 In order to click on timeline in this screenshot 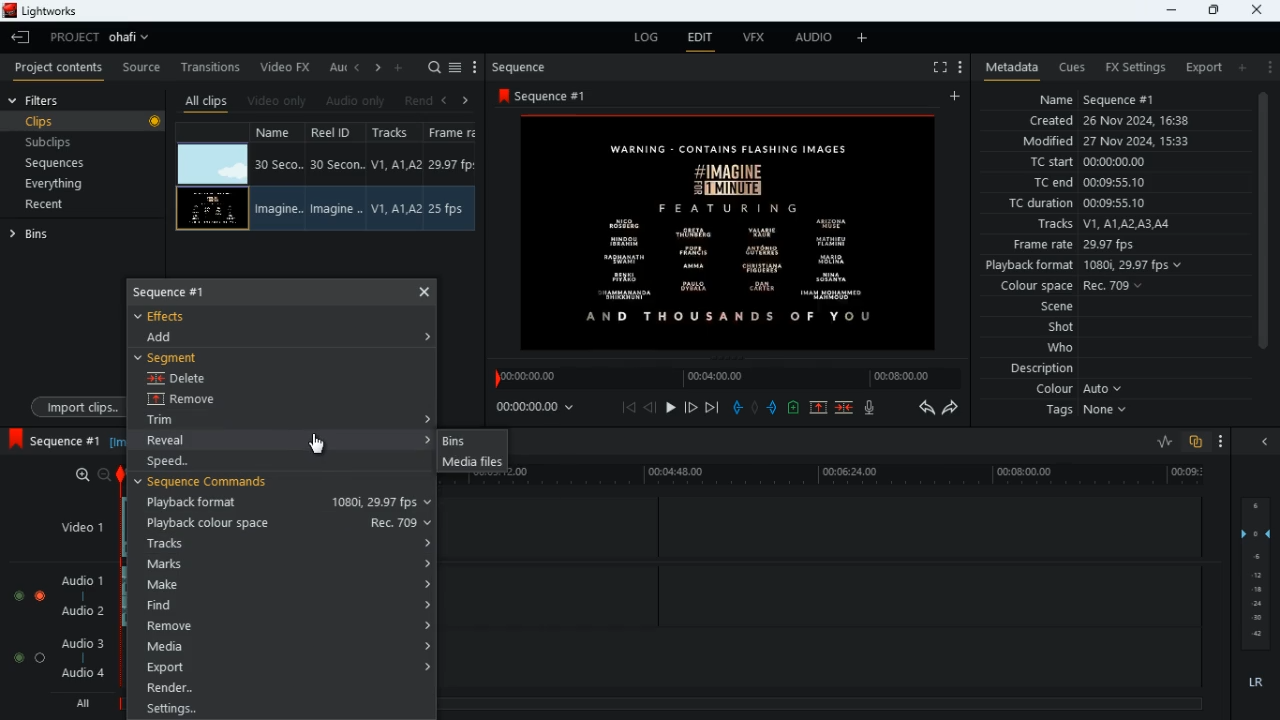, I will do `click(722, 378)`.